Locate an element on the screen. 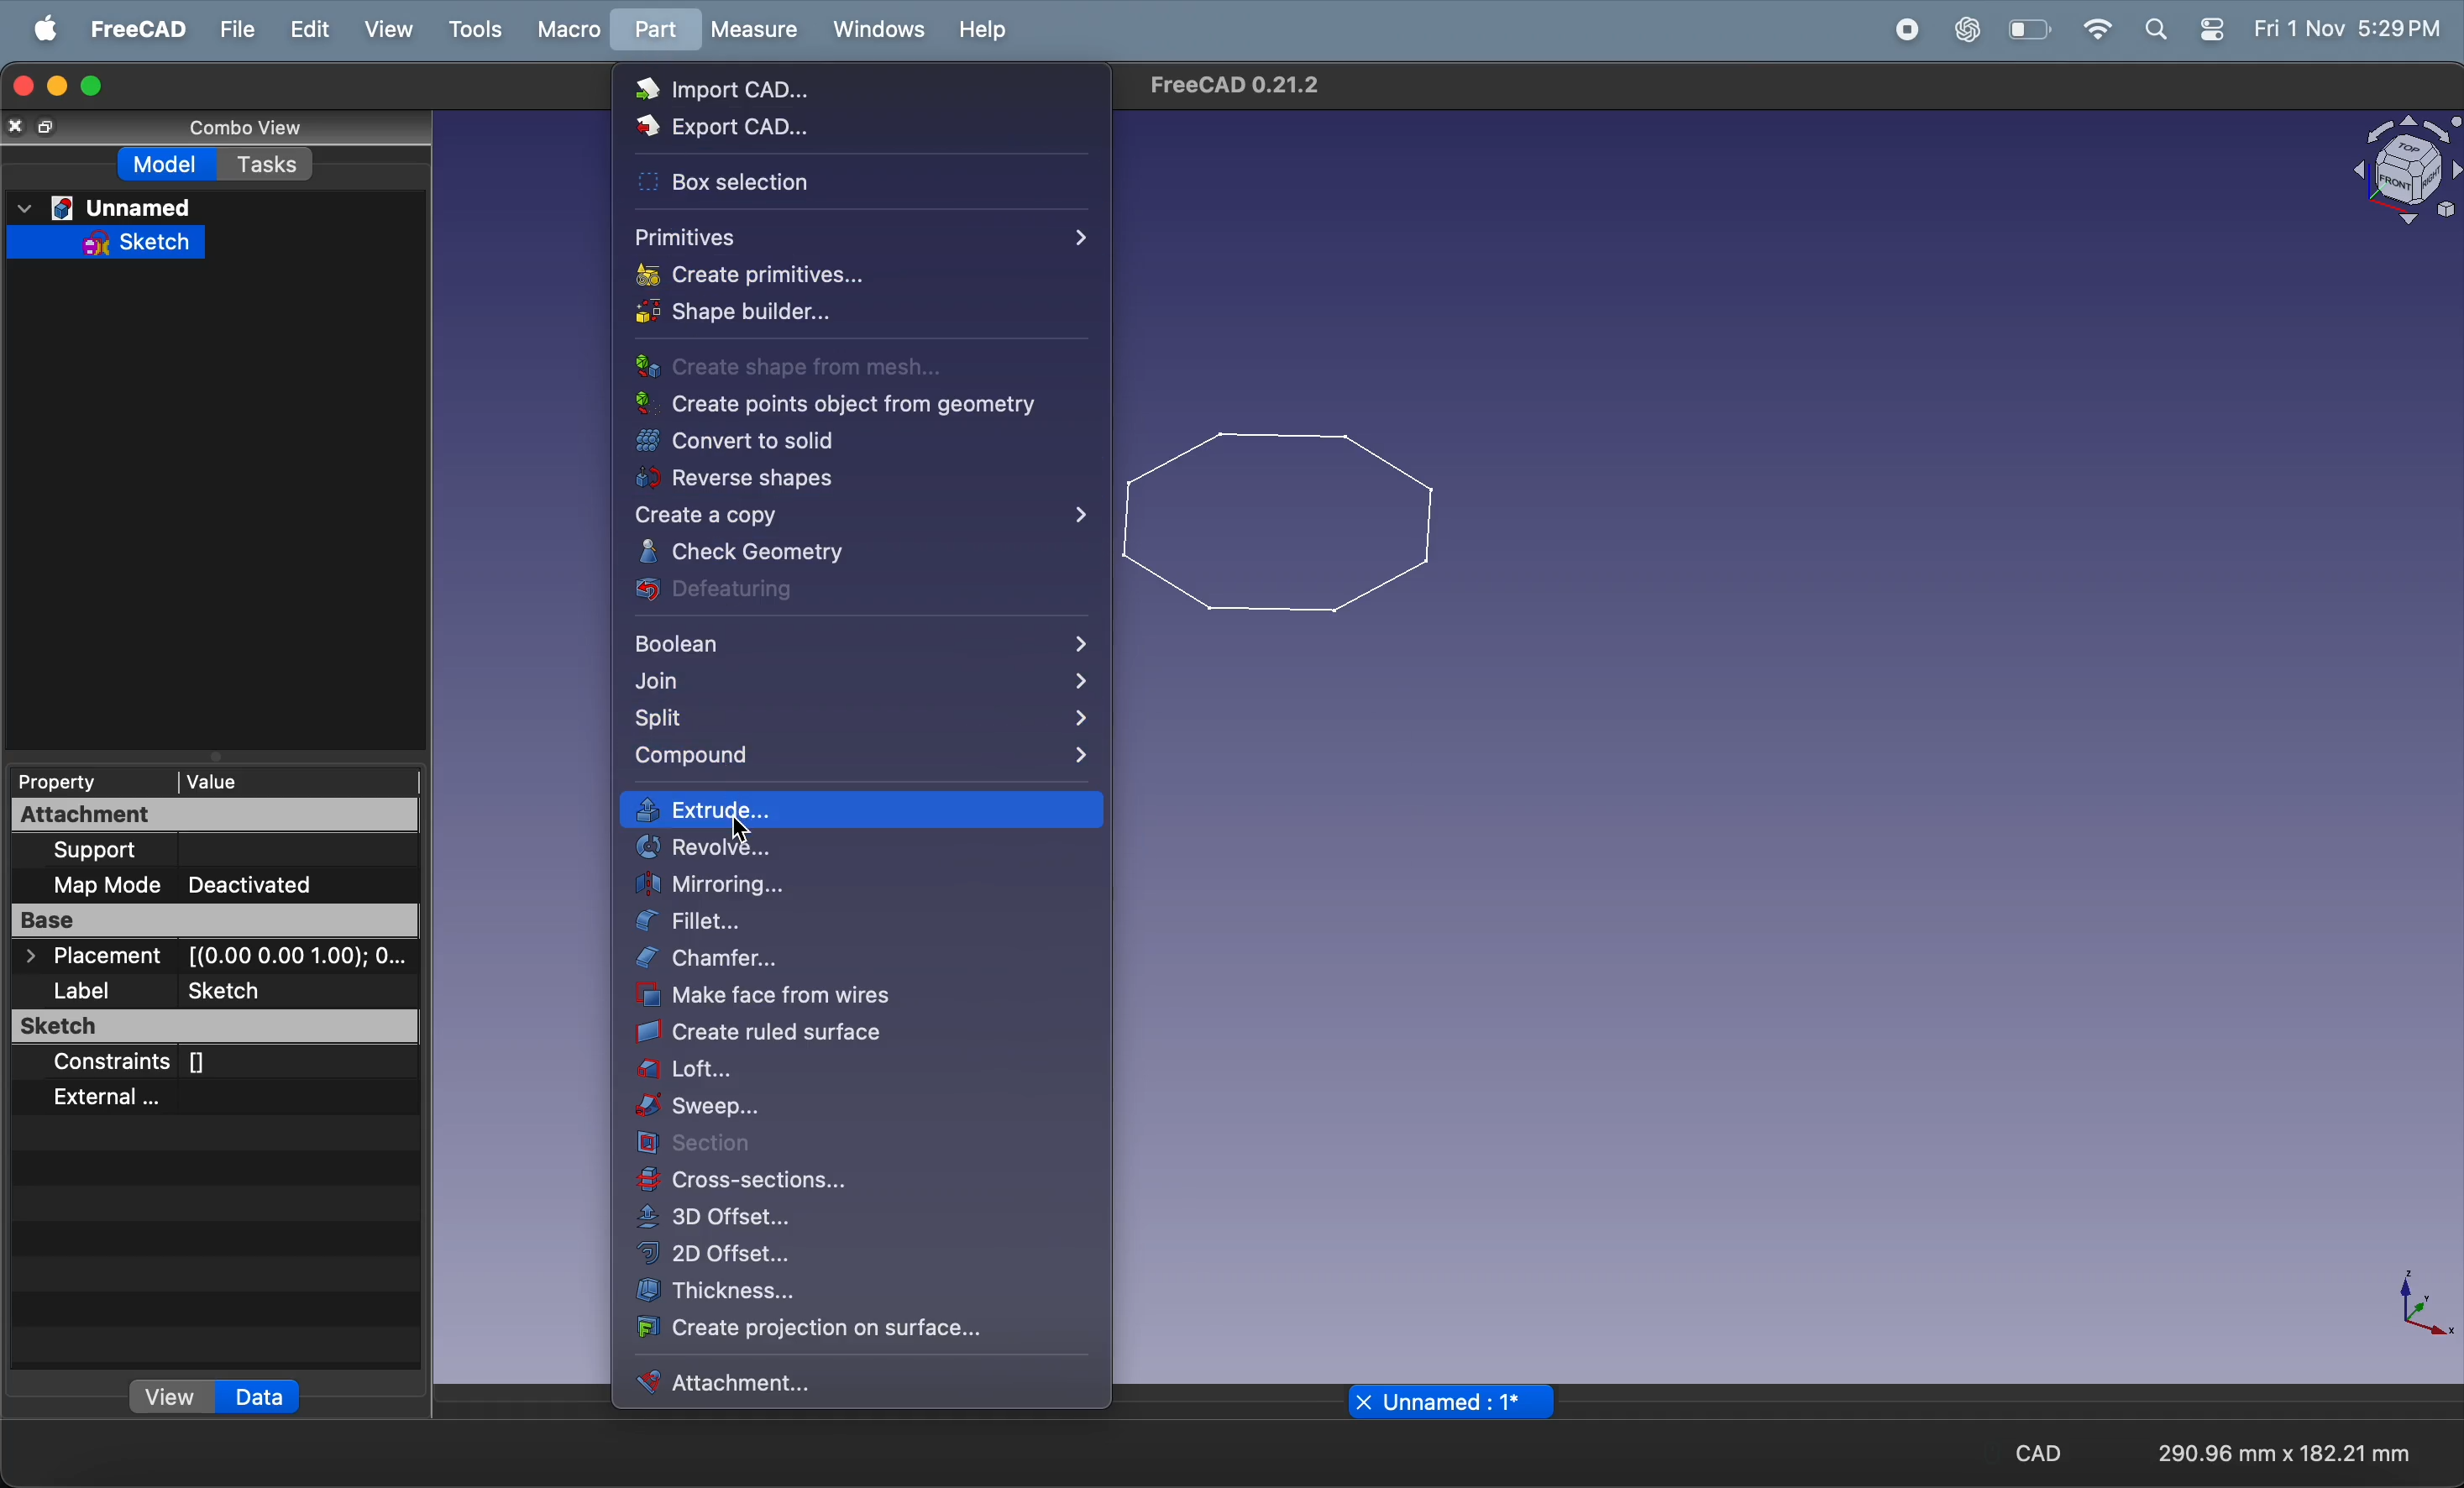 The height and width of the screenshot is (1488, 2464). unnamed page name is located at coordinates (1454, 1403).